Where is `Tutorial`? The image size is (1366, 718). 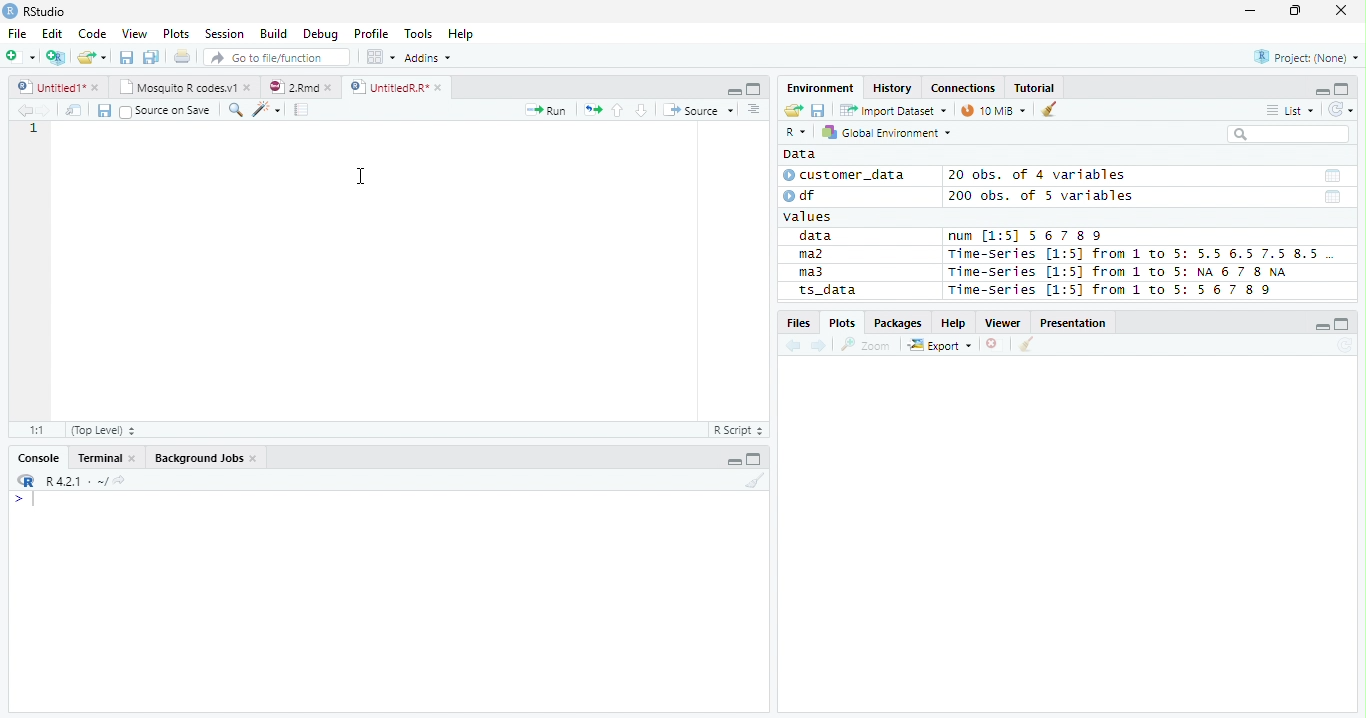
Tutorial is located at coordinates (1035, 87).